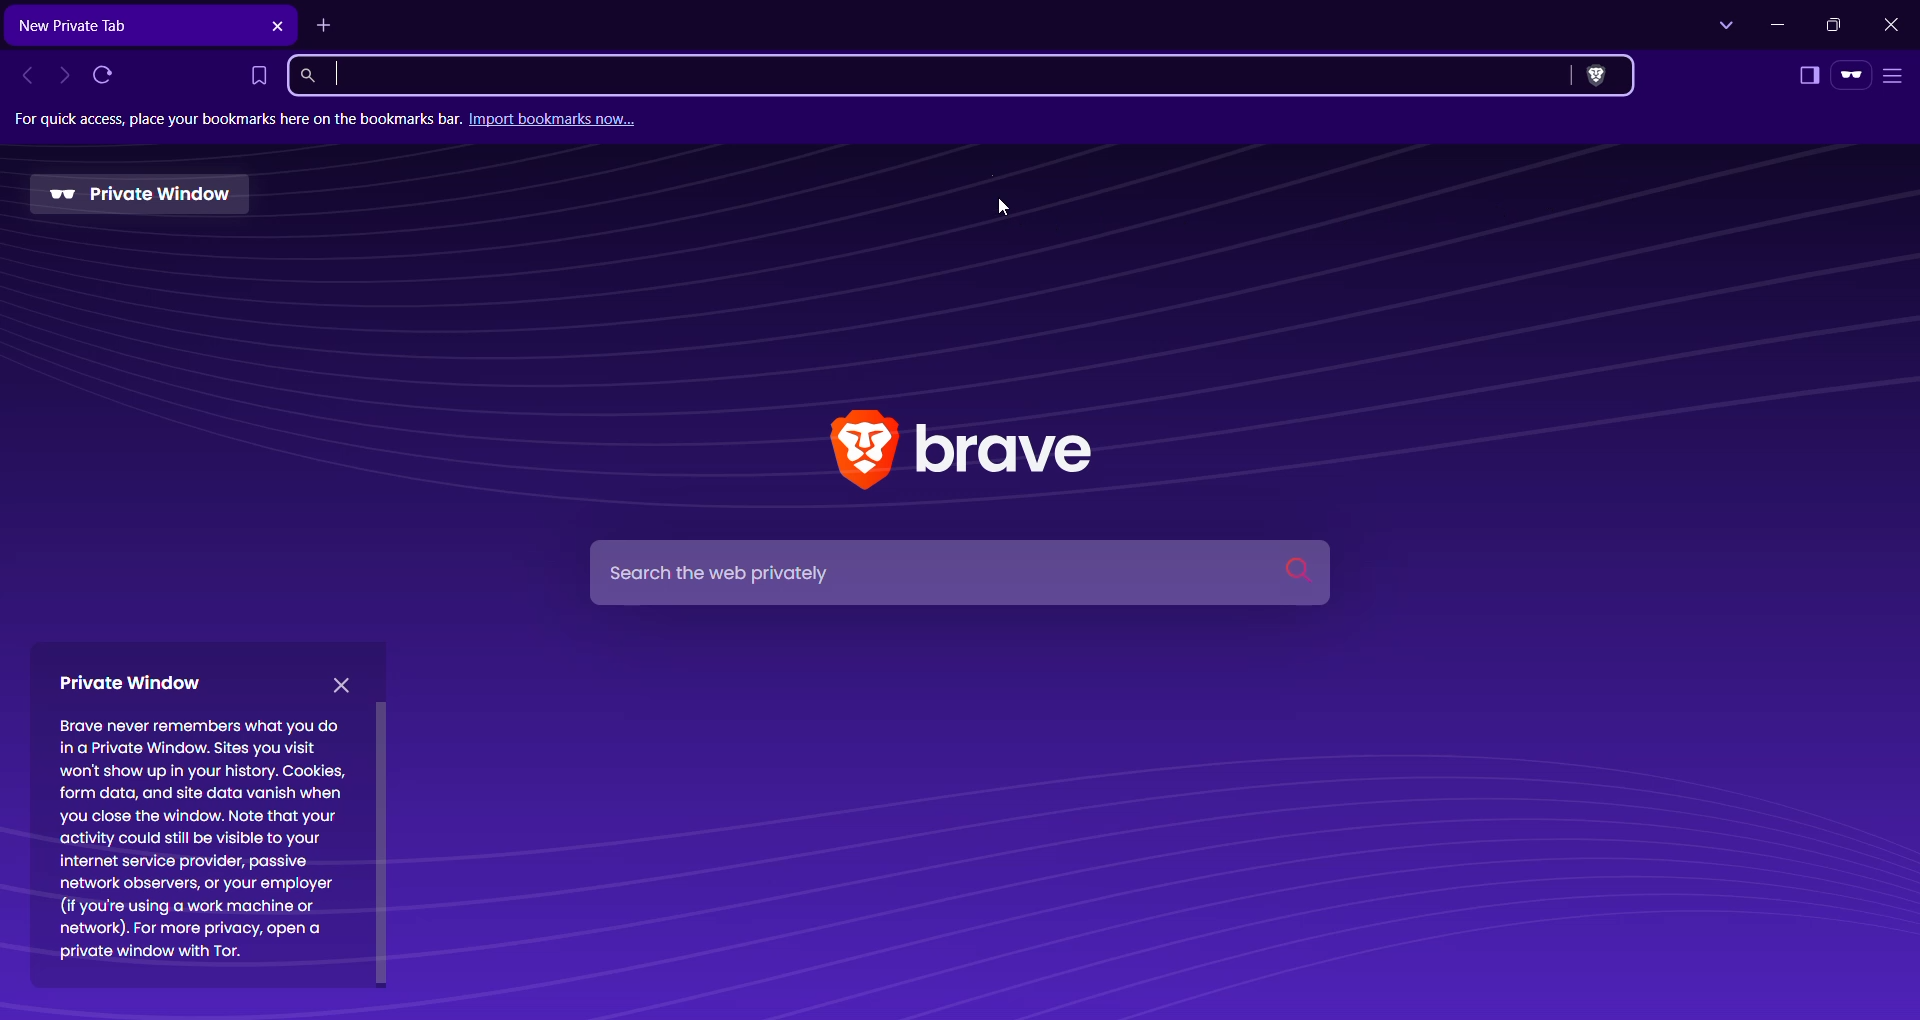  What do you see at coordinates (1887, 26) in the screenshot?
I see `Close` at bounding box center [1887, 26].